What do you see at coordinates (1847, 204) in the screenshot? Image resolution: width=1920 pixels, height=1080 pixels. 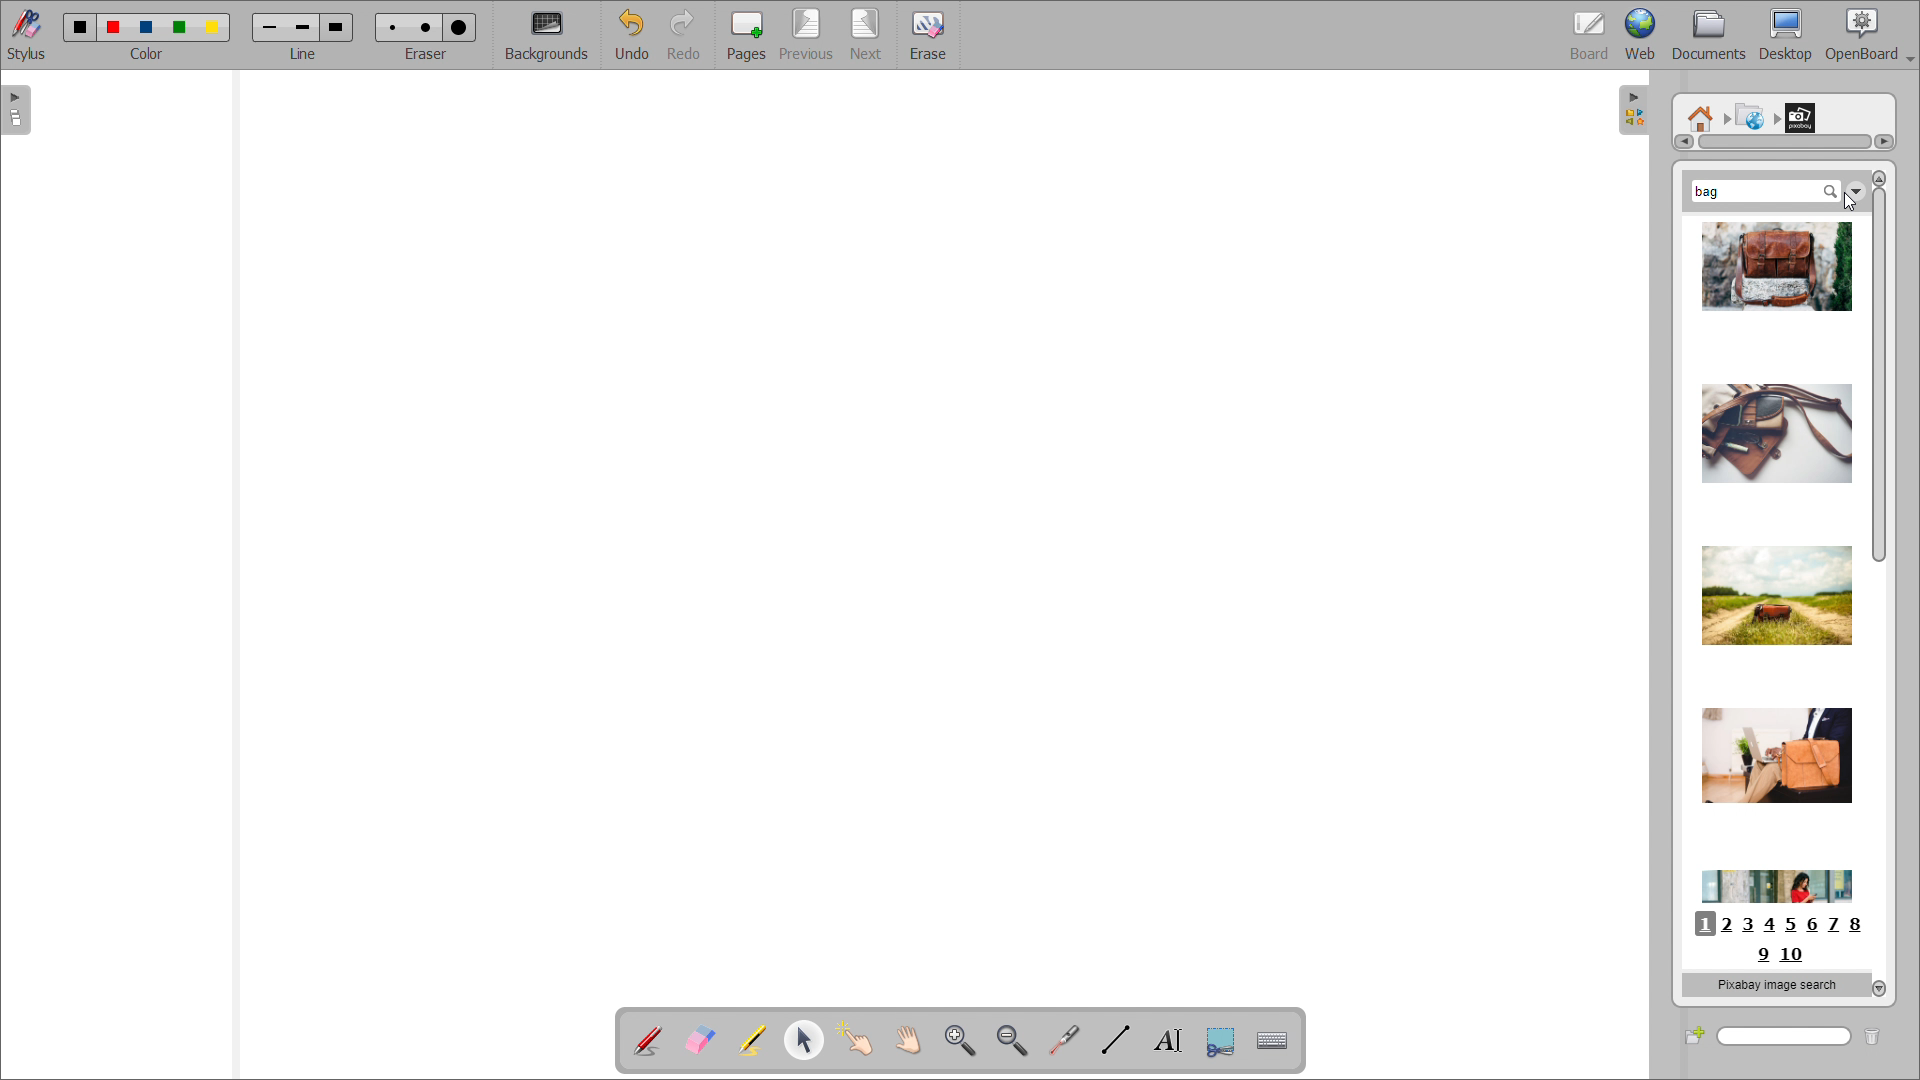 I see `cursor` at bounding box center [1847, 204].